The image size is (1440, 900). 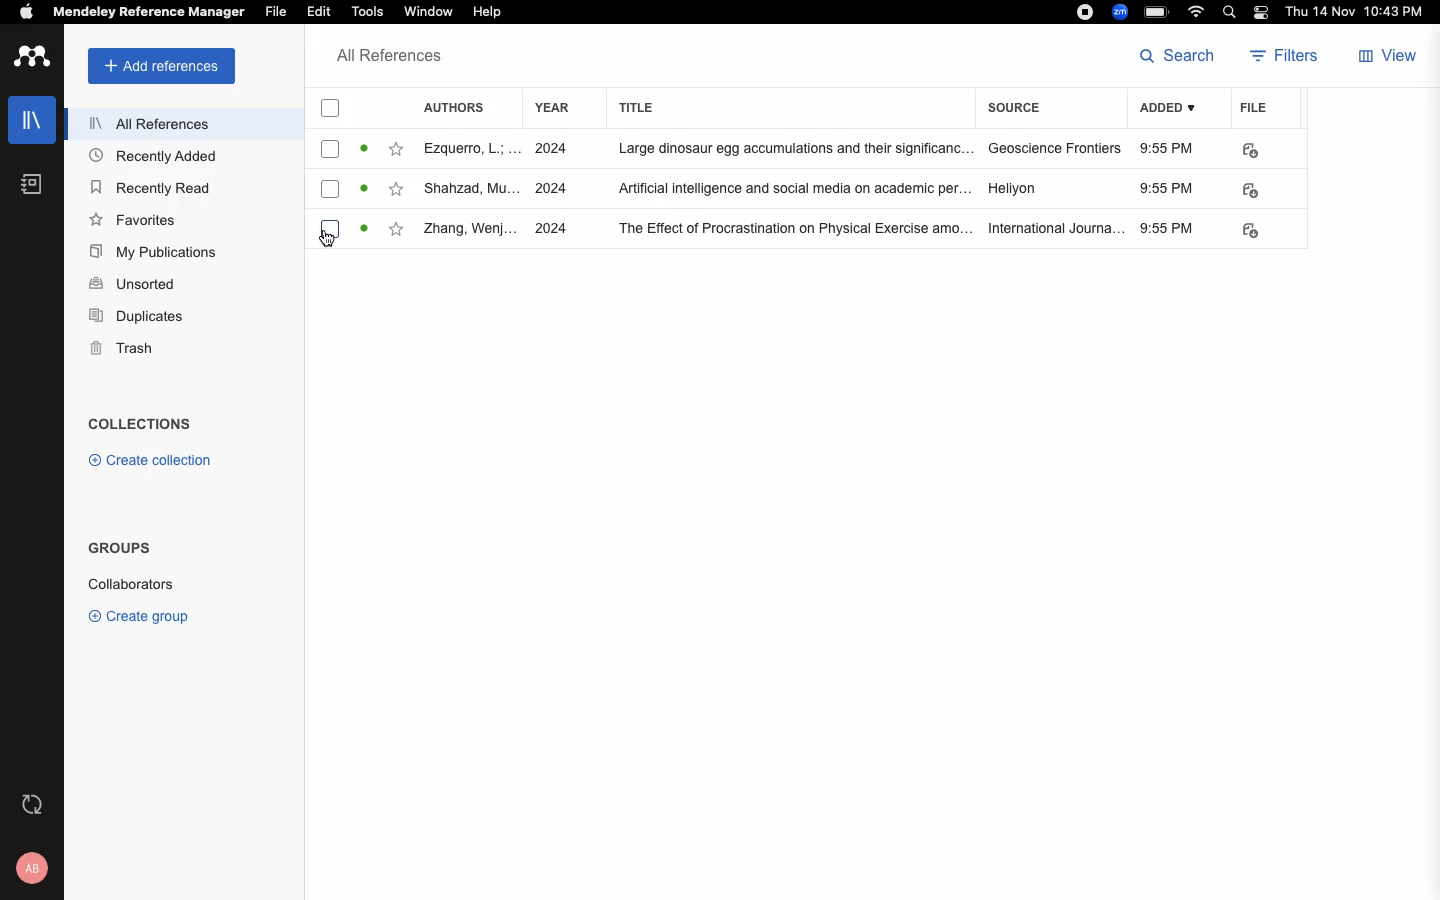 I want to click on Added, so click(x=1173, y=110).